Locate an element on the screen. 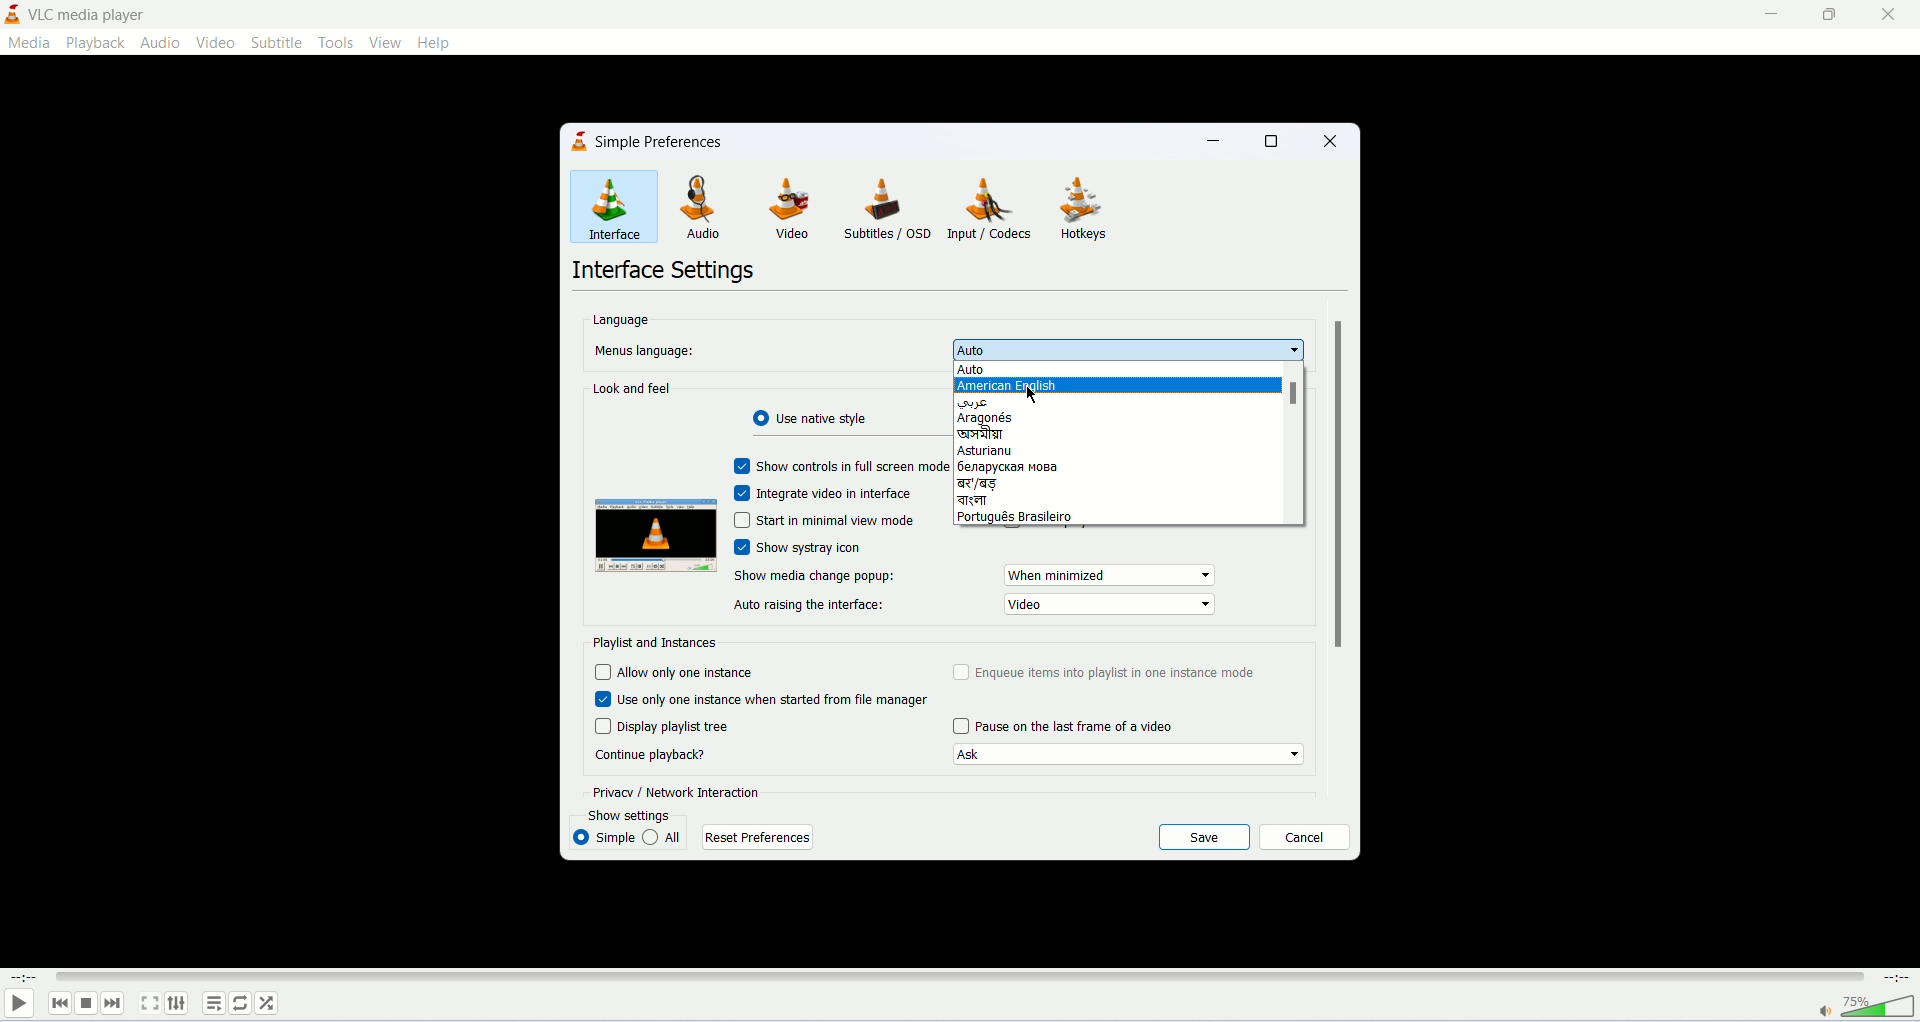  badh is located at coordinates (1007, 483).